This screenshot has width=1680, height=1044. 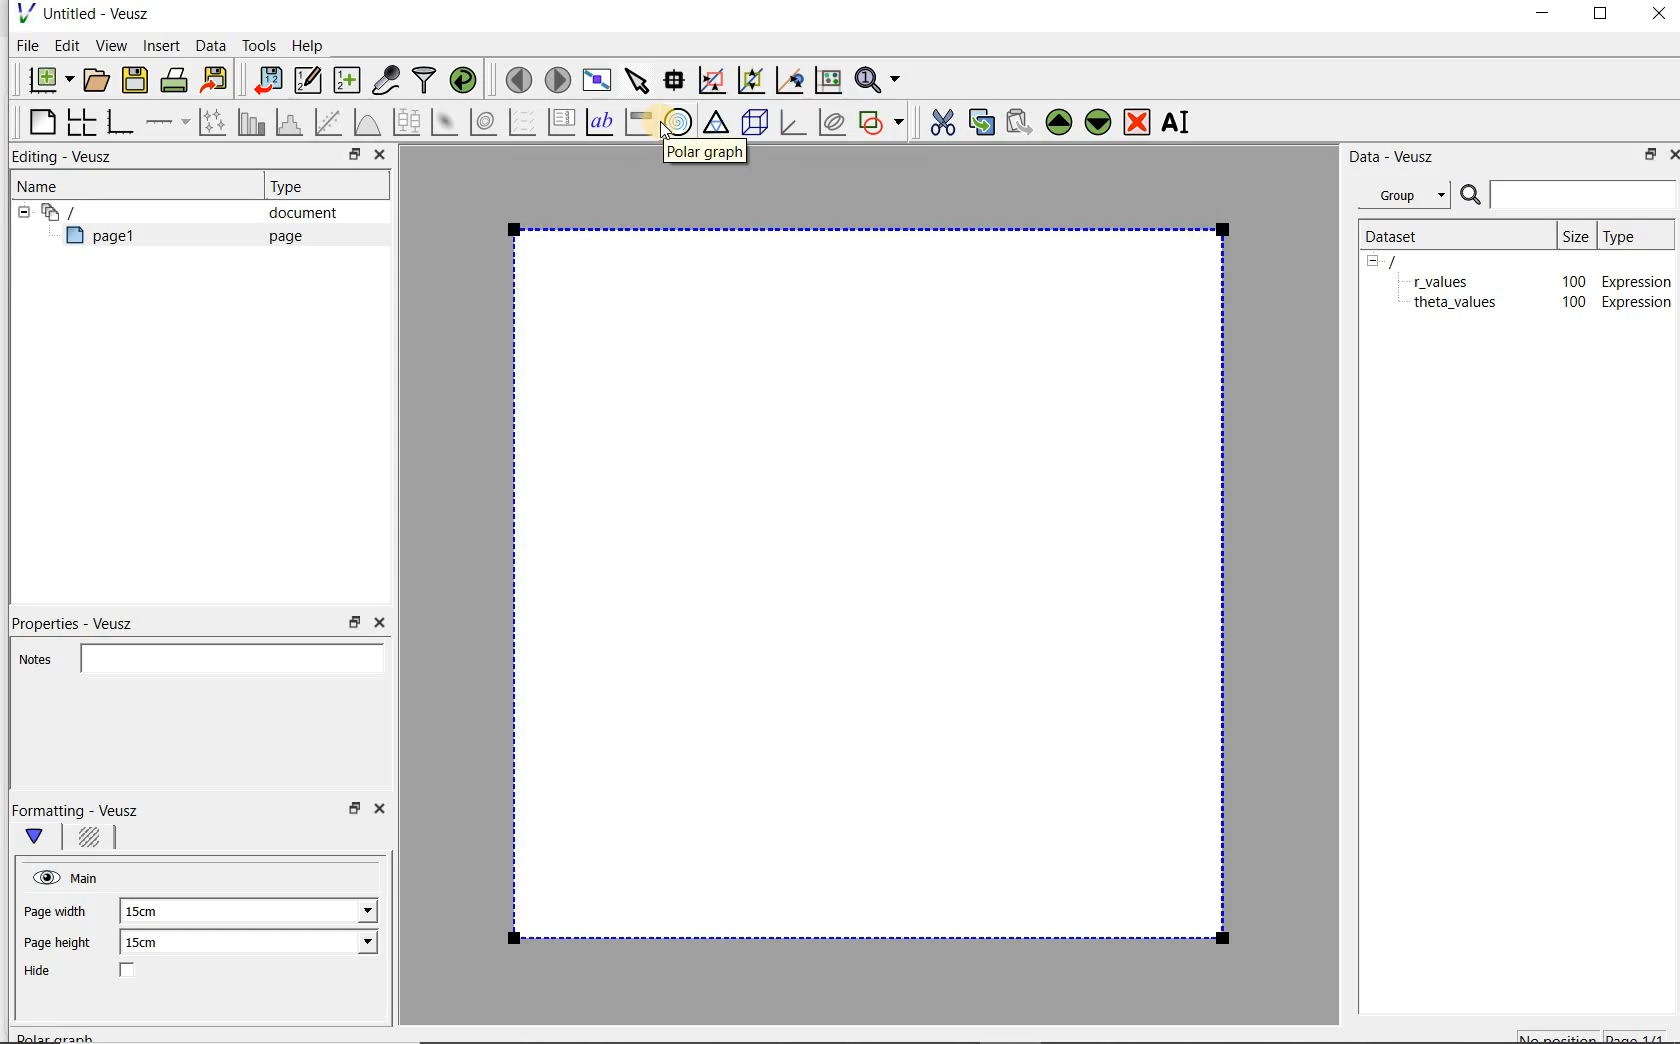 I want to click on add an axis to a plot, so click(x=169, y=122).